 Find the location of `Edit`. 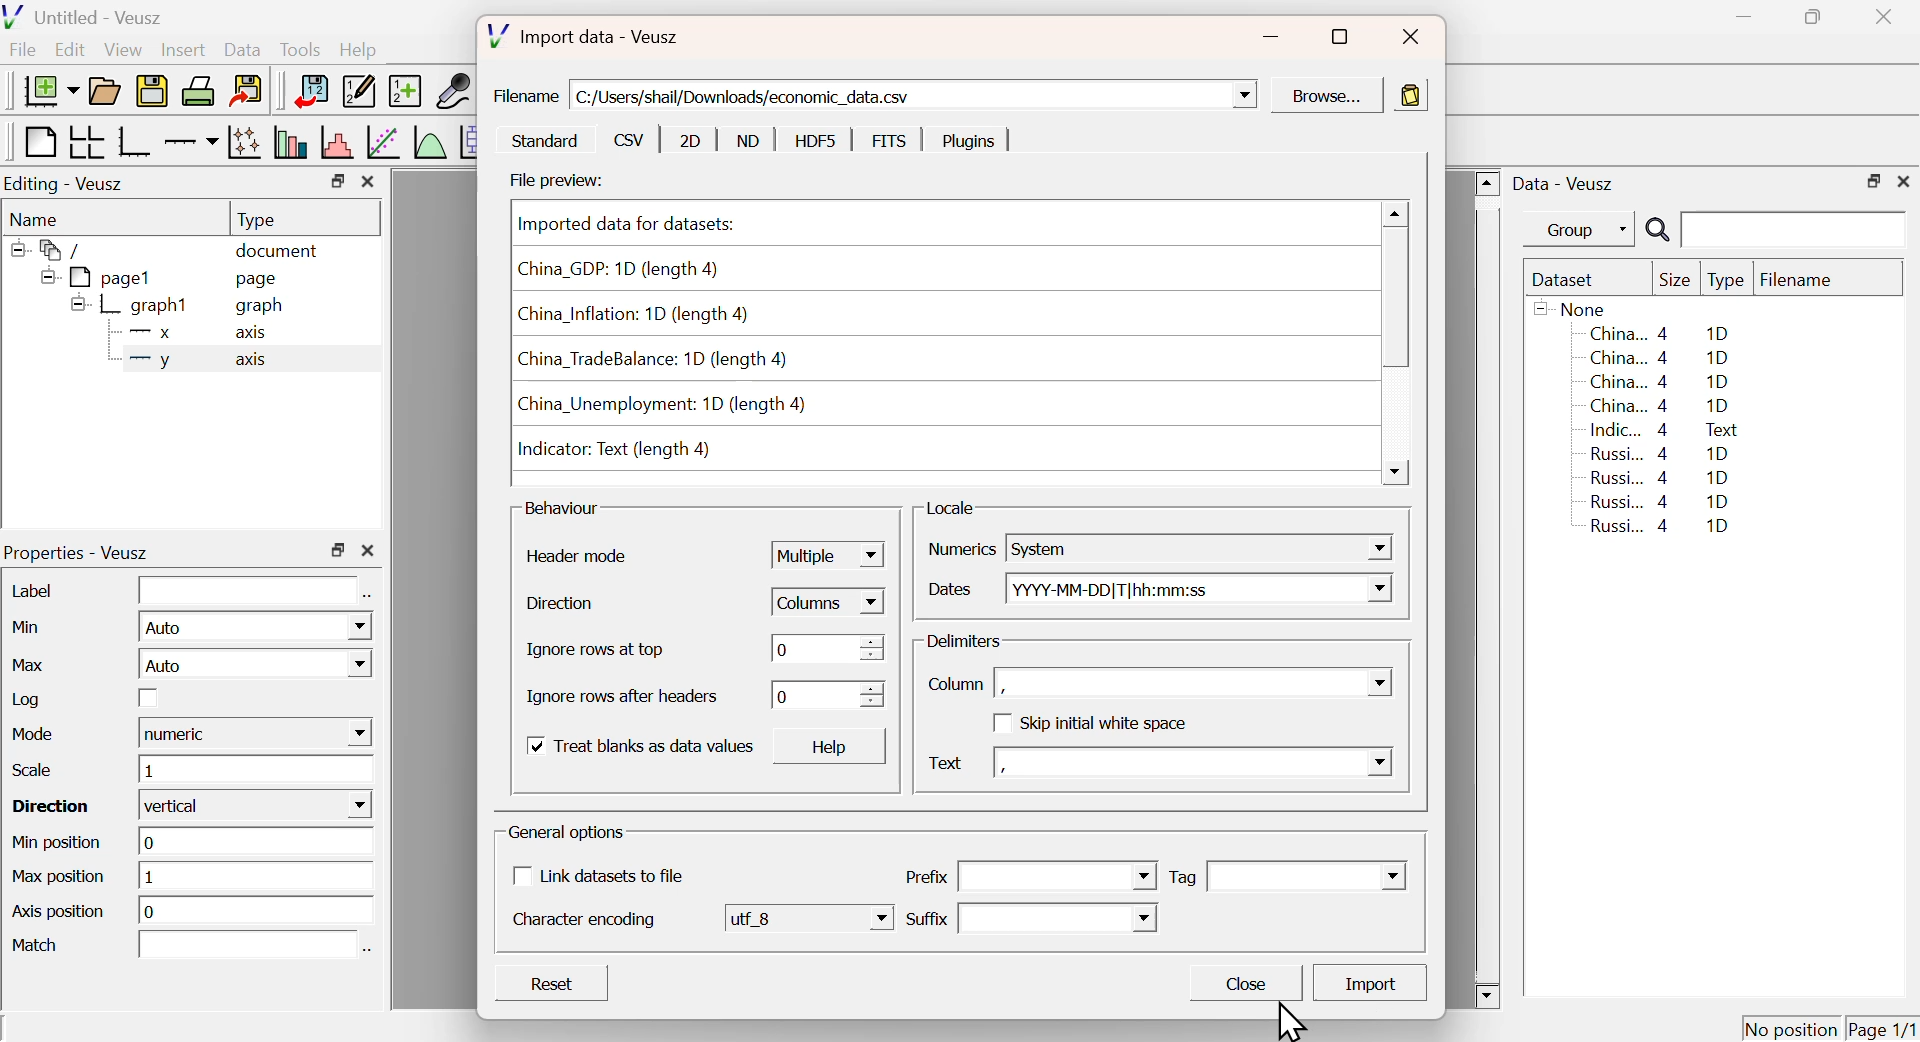

Edit is located at coordinates (70, 48).